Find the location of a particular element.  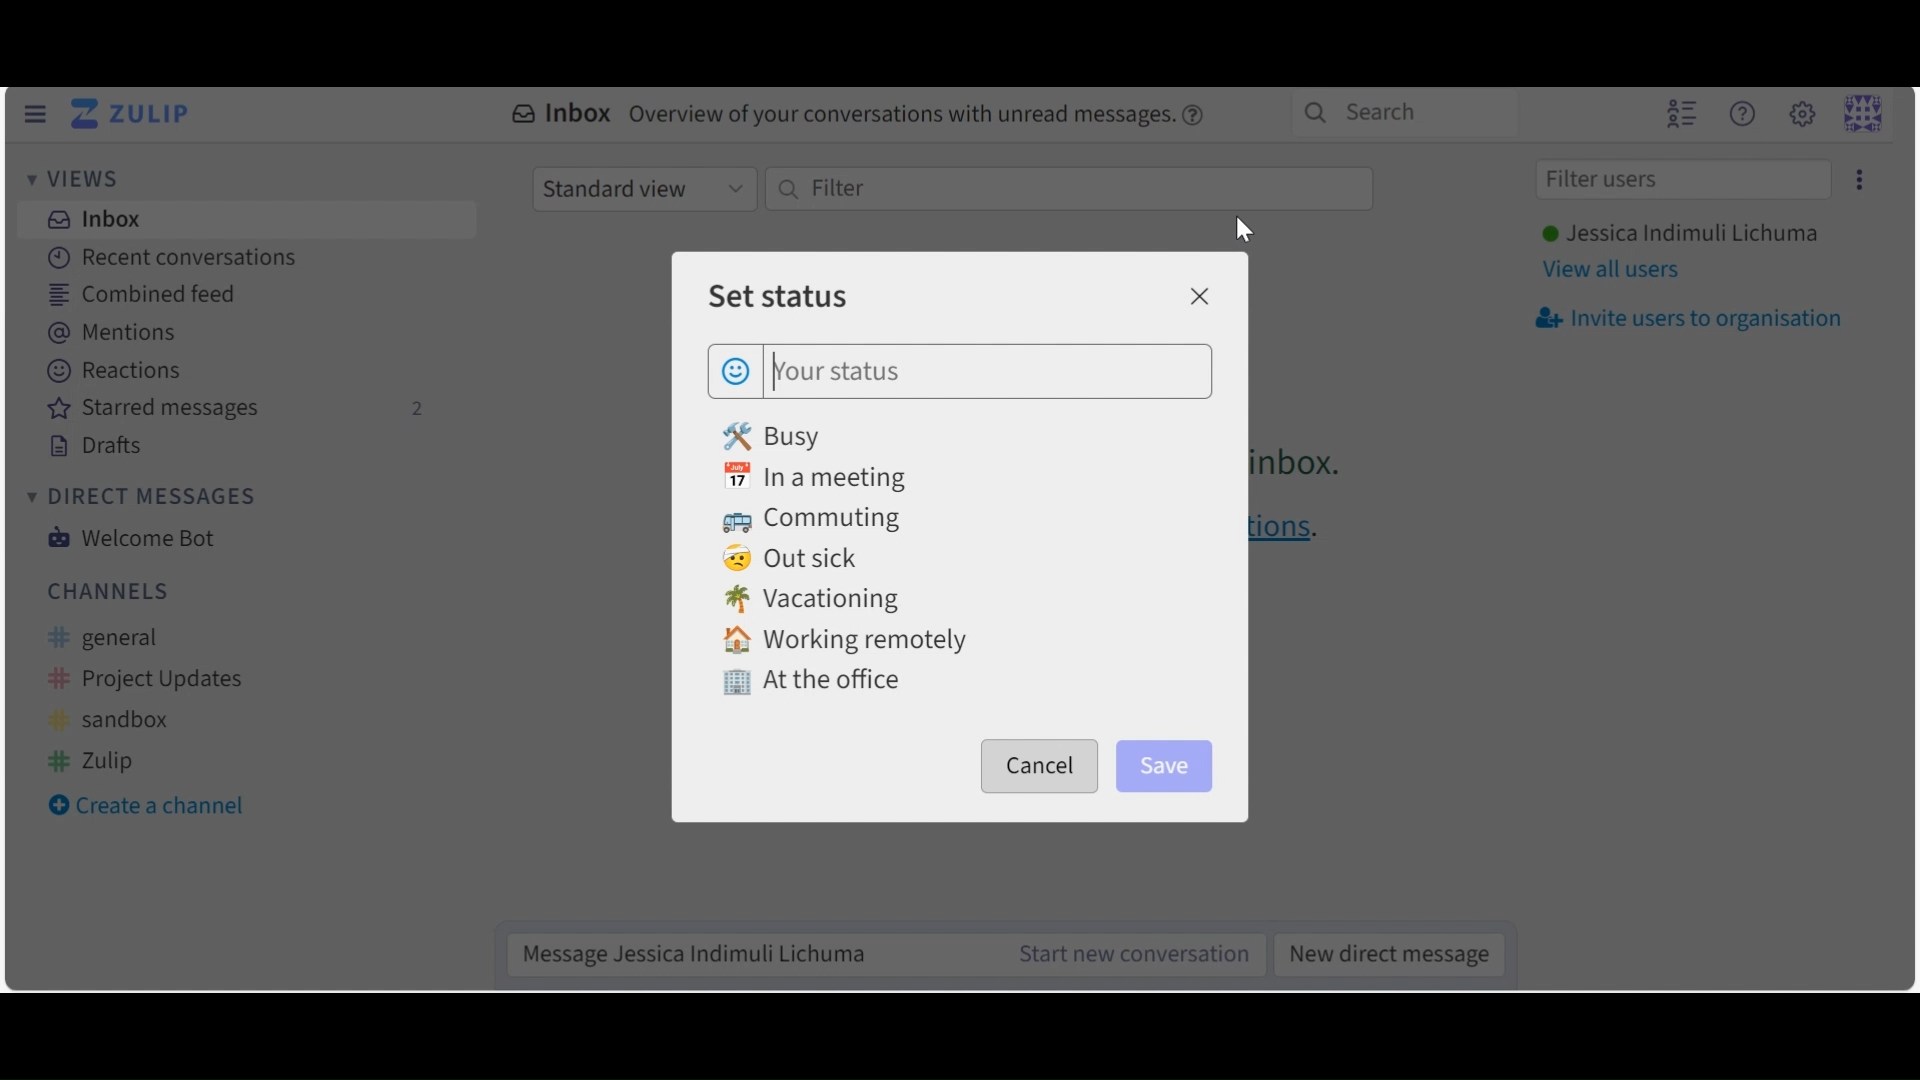

View all users is located at coordinates (1612, 272).